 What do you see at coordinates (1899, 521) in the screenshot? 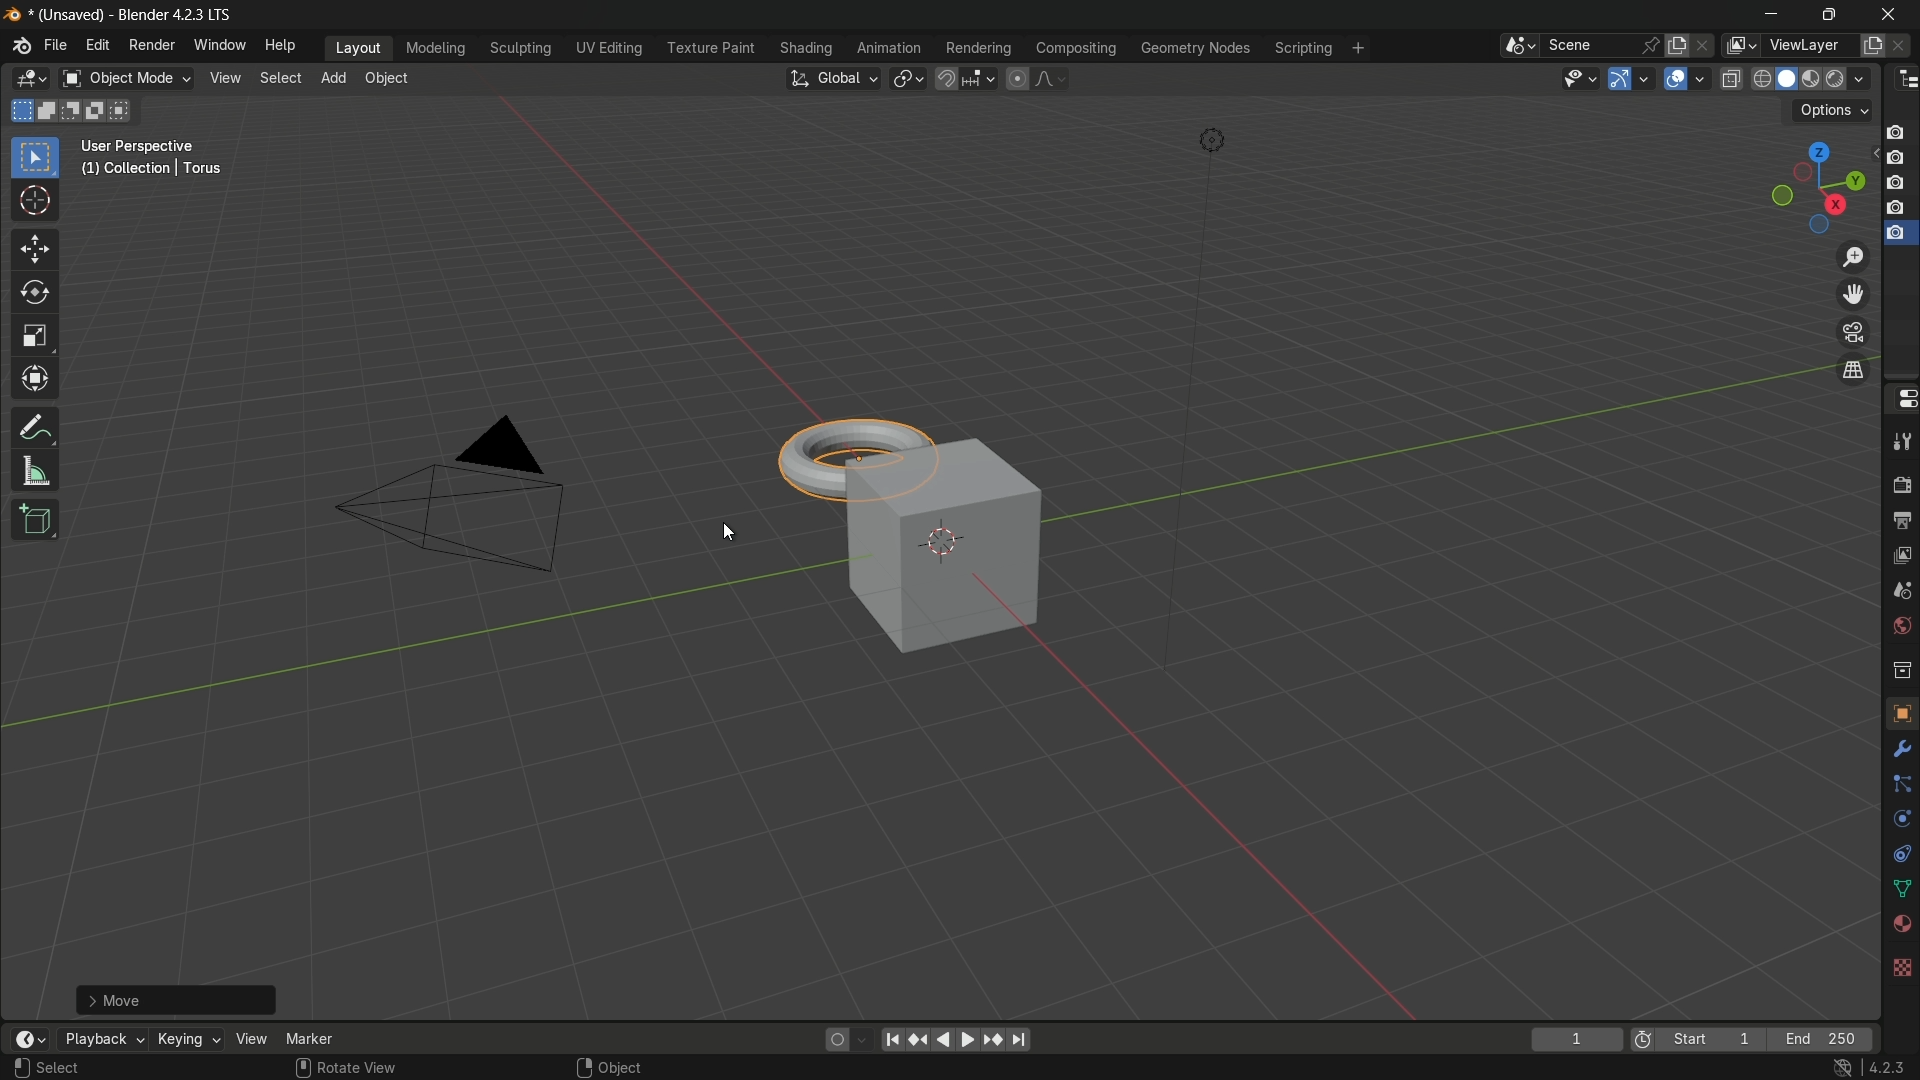
I see `output` at bounding box center [1899, 521].